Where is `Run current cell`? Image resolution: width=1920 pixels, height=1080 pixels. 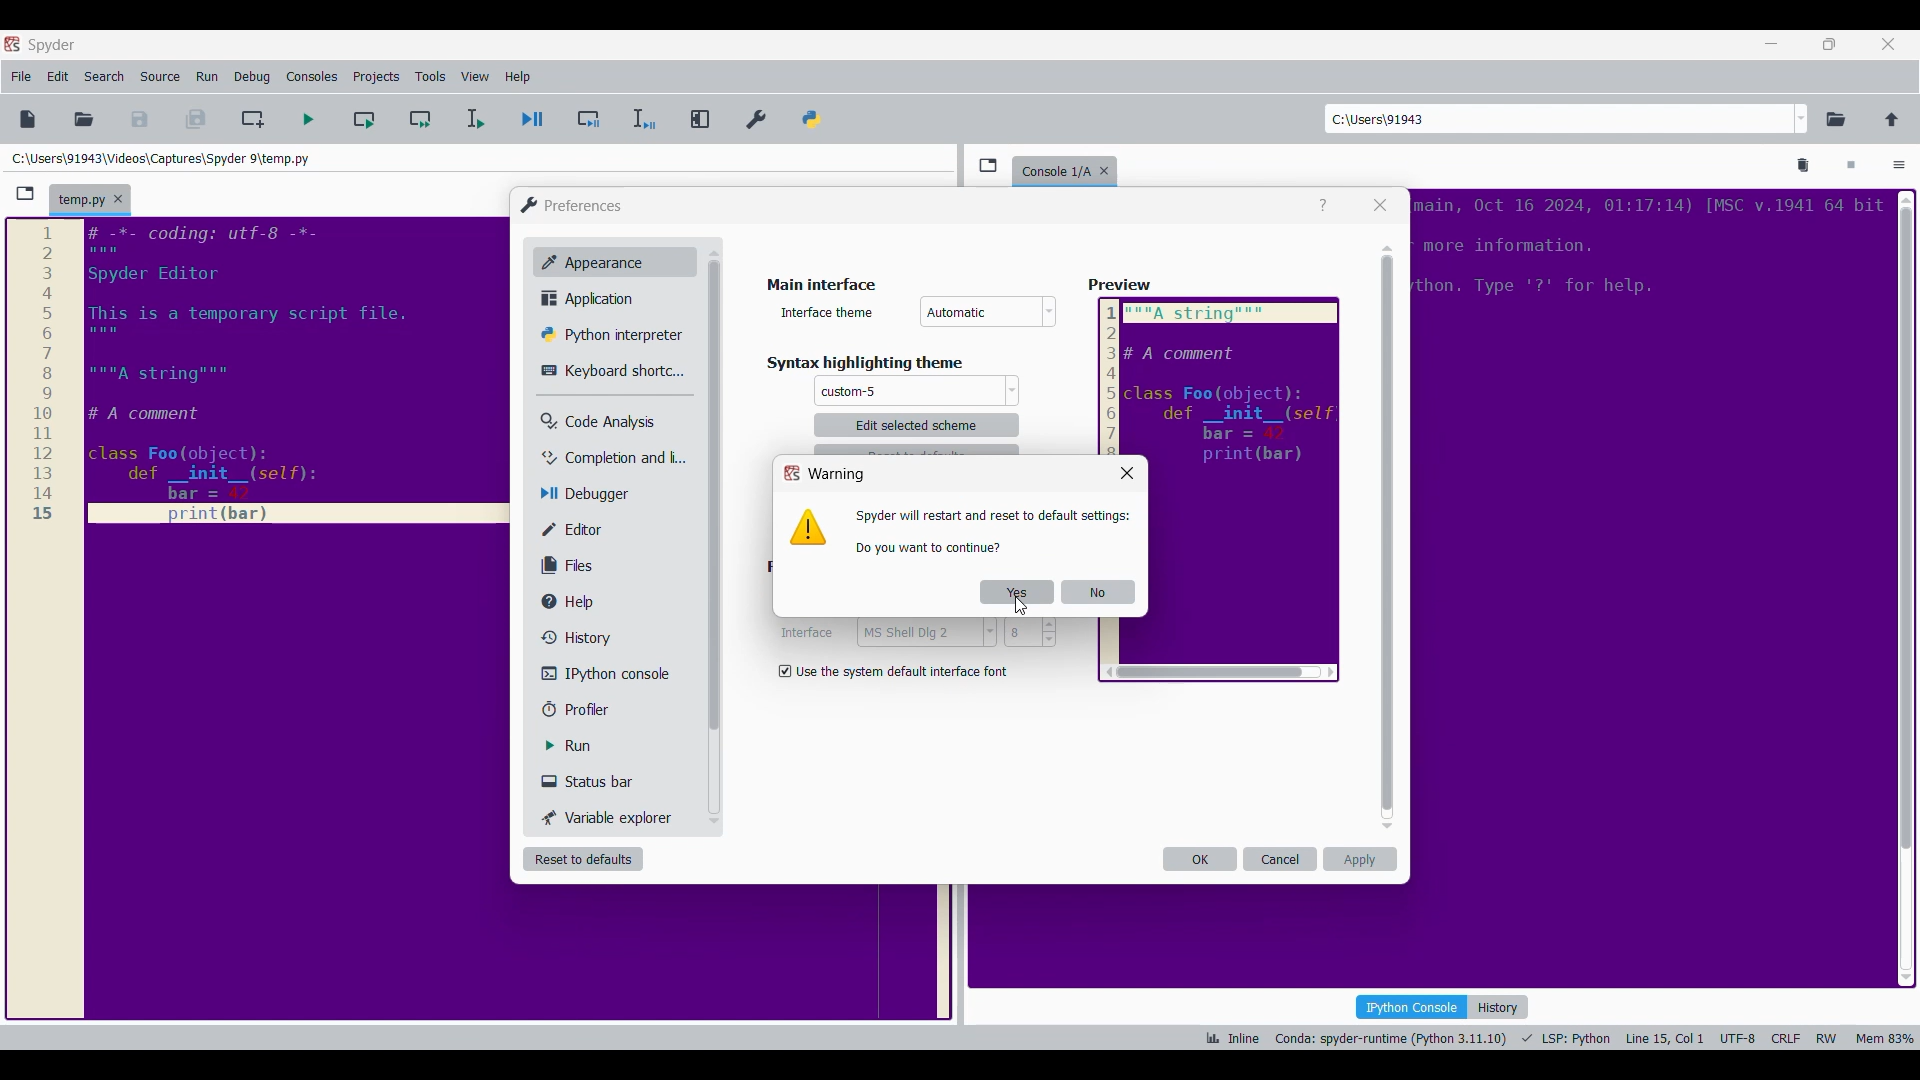
Run current cell is located at coordinates (366, 119).